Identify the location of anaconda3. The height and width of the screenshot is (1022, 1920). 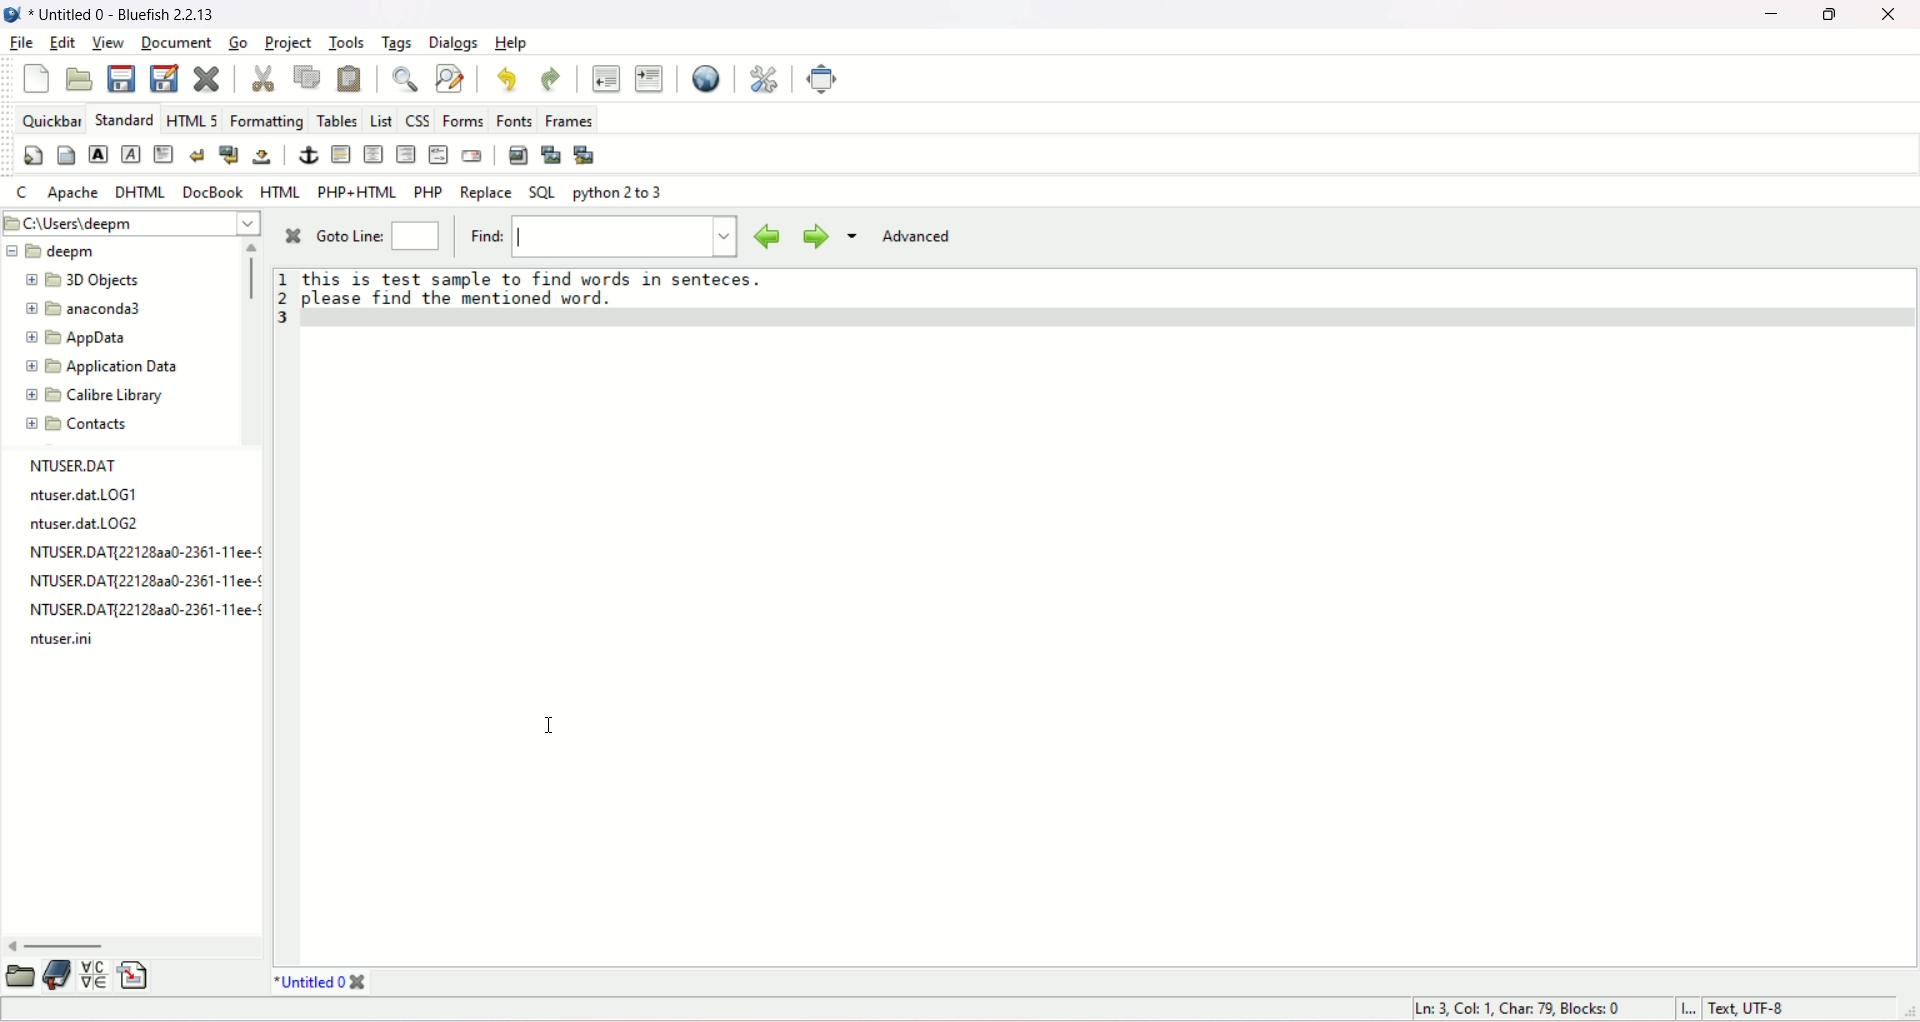
(85, 308).